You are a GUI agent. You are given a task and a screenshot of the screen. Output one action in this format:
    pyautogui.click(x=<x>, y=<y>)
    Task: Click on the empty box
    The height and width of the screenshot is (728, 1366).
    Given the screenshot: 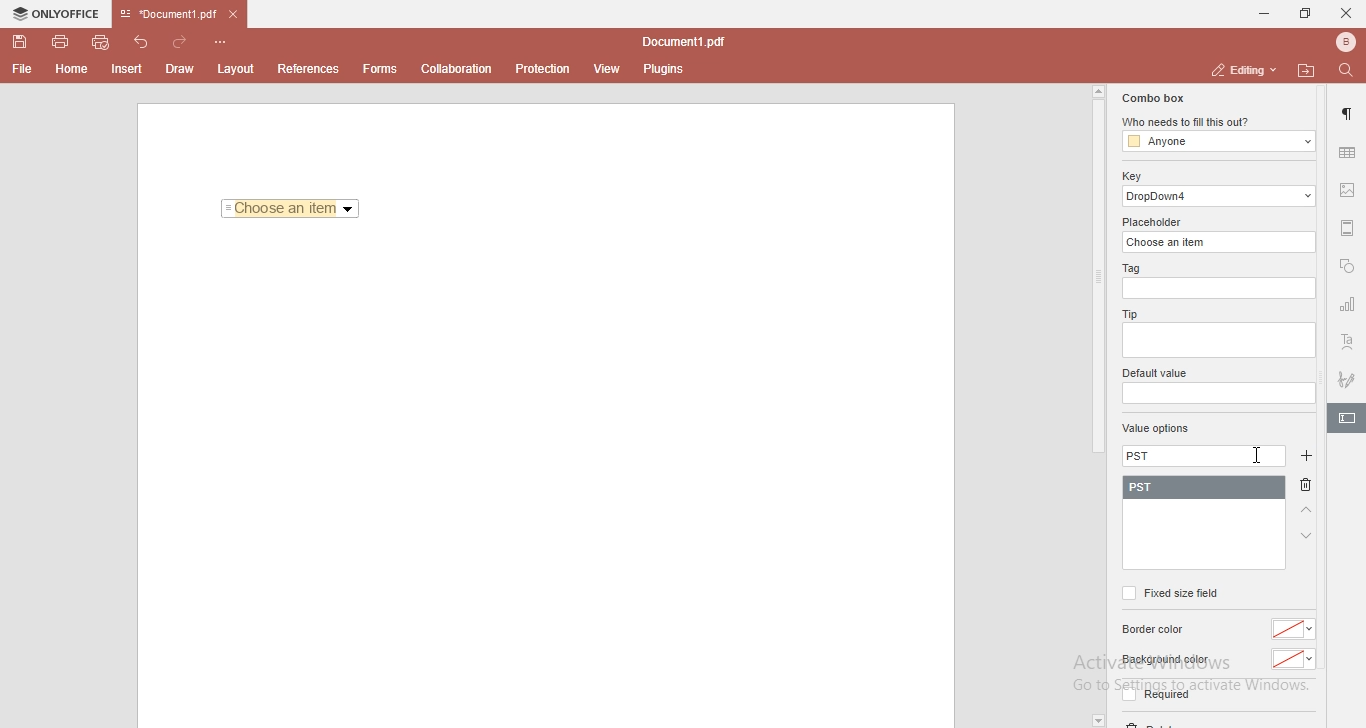 What is the action you would take?
    pyautogui.click(x=1221, y=289)
    